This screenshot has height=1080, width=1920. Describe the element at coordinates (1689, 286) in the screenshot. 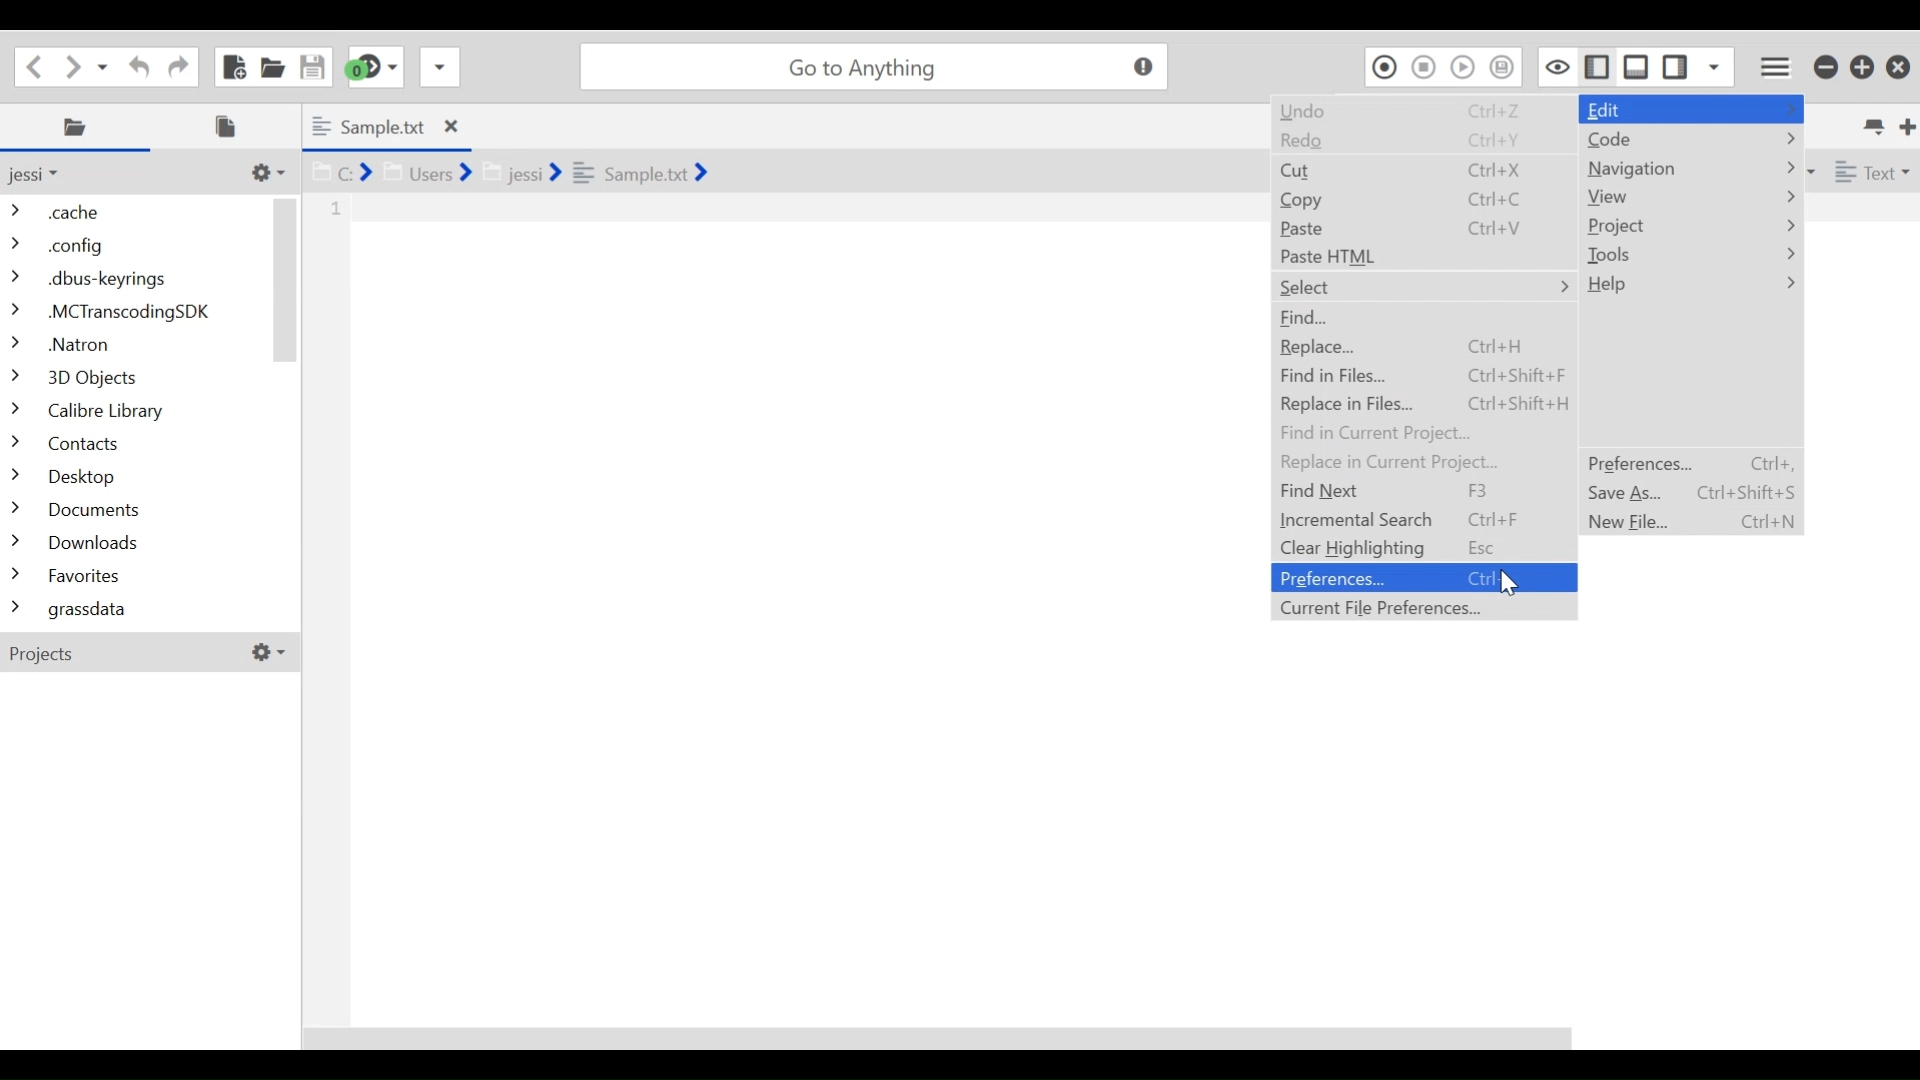

I see `Help` at that location.